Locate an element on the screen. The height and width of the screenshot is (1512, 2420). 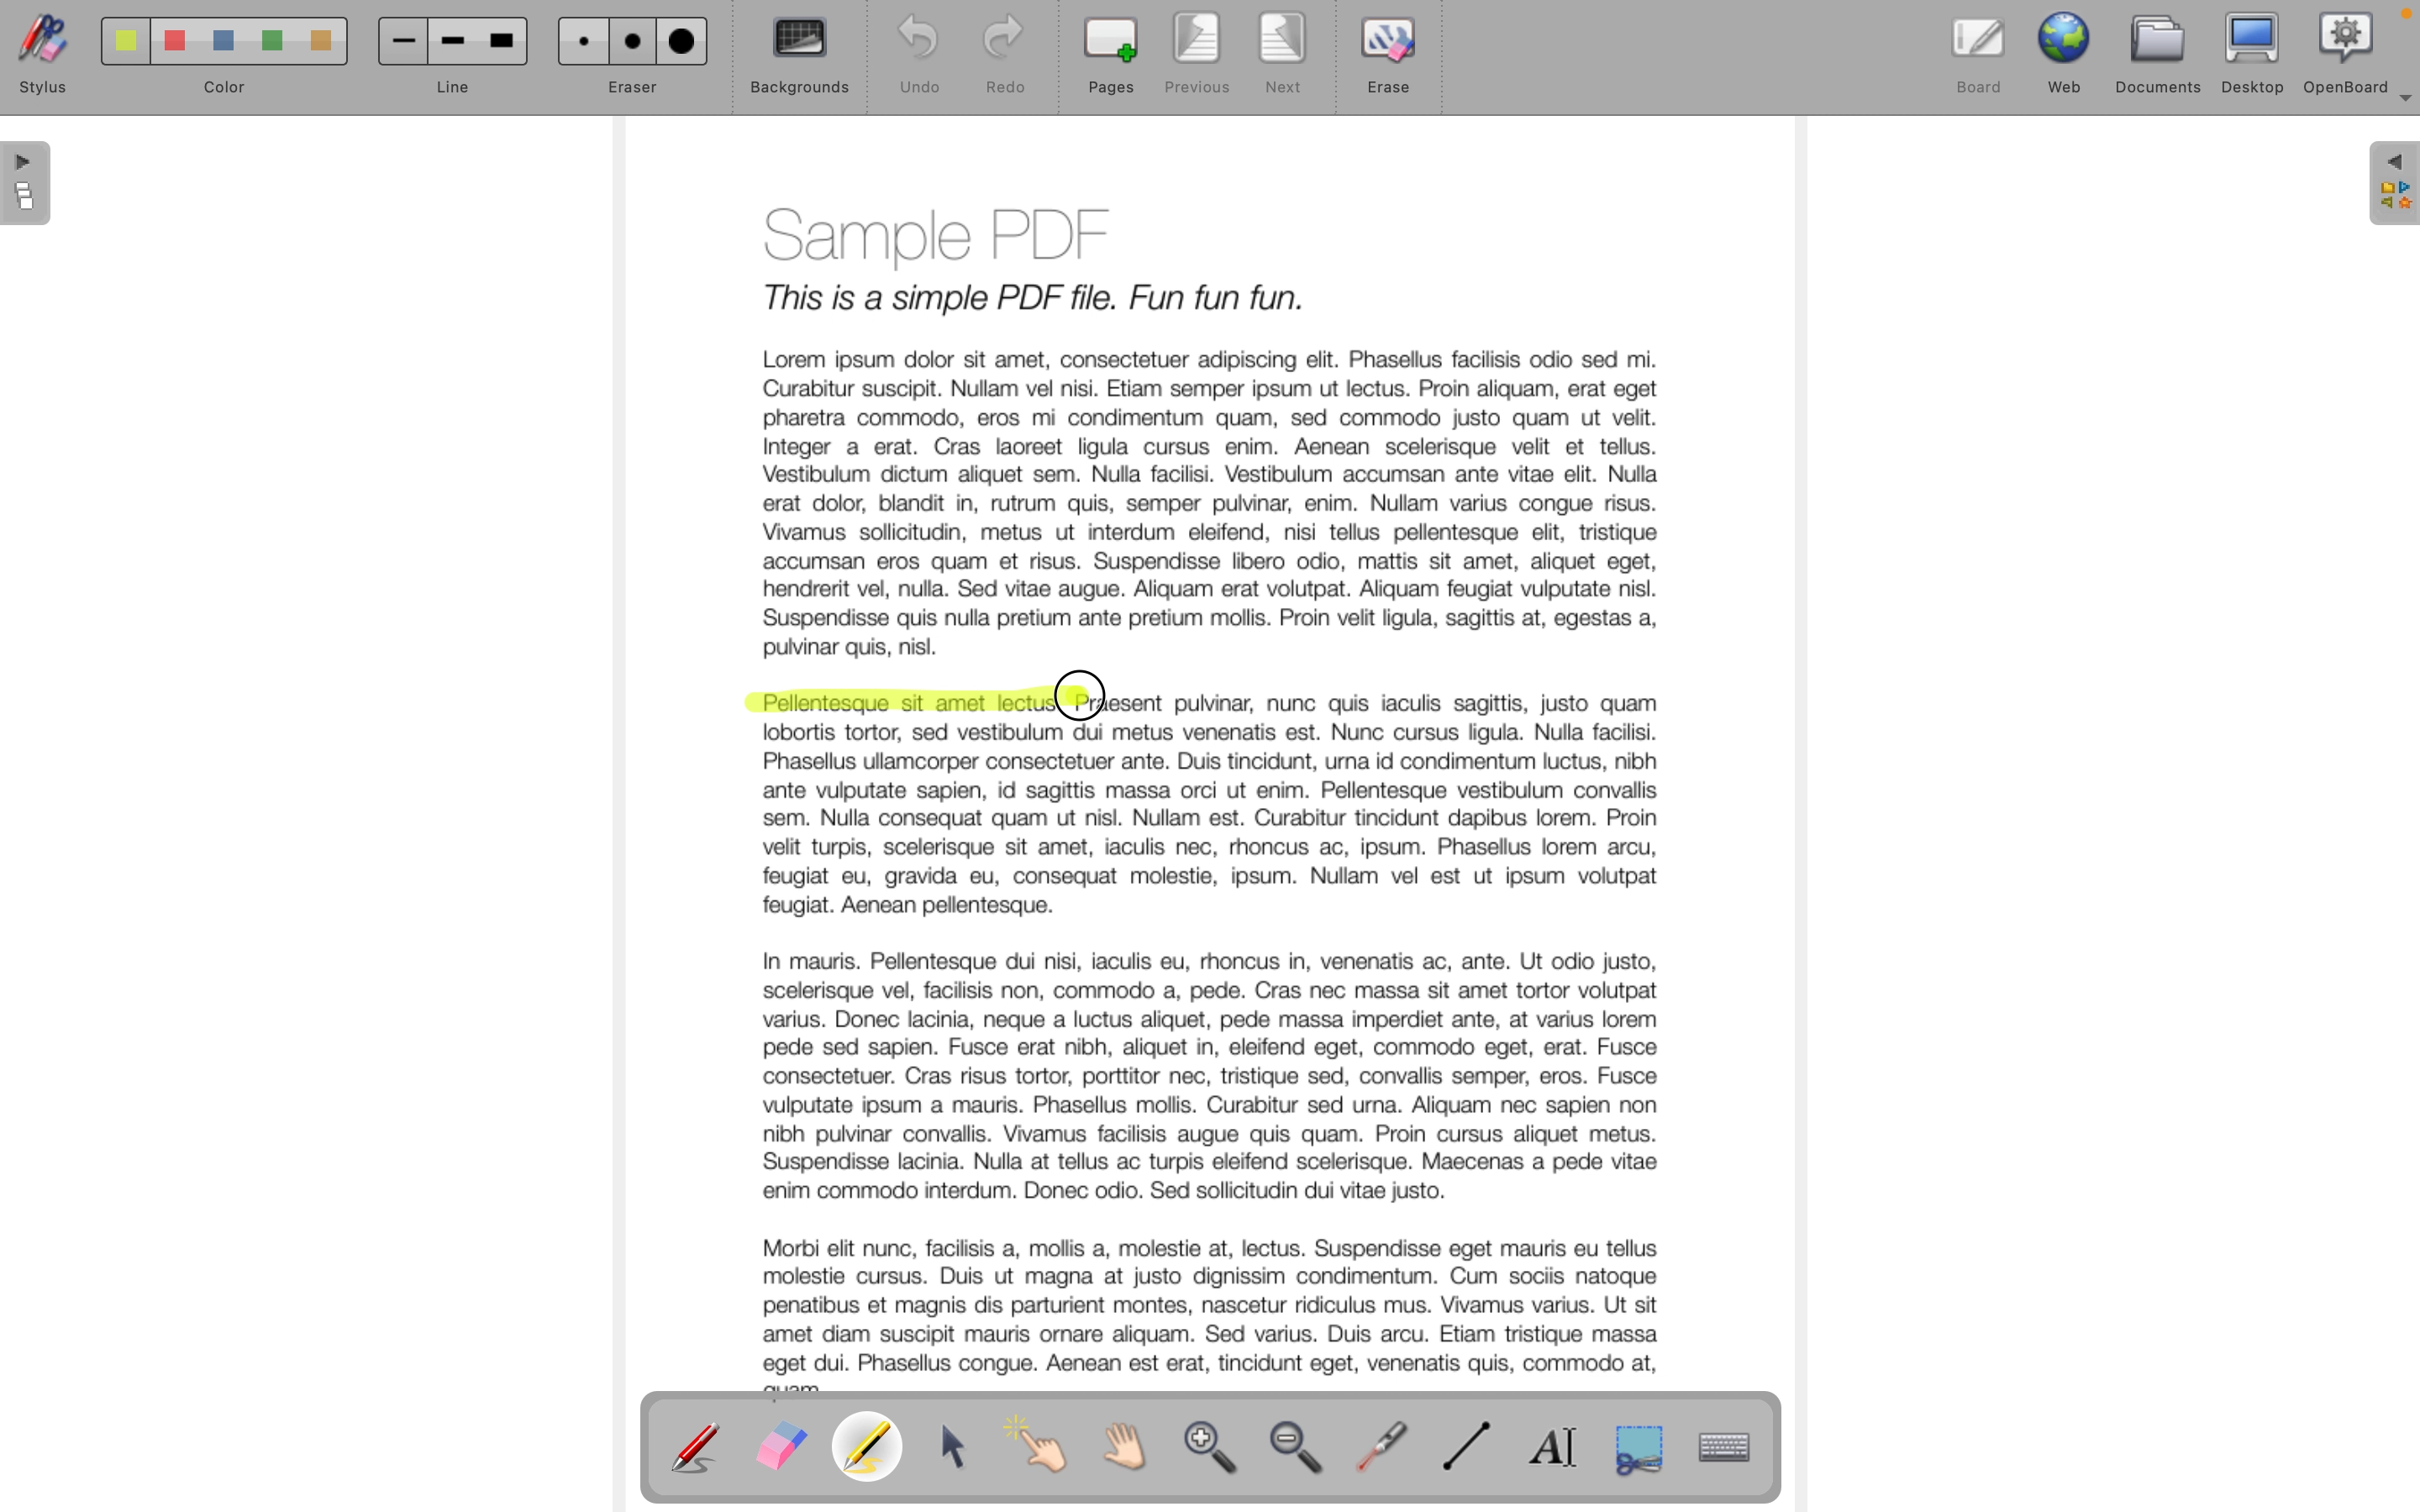
next is located at coordinates (1285, 58).